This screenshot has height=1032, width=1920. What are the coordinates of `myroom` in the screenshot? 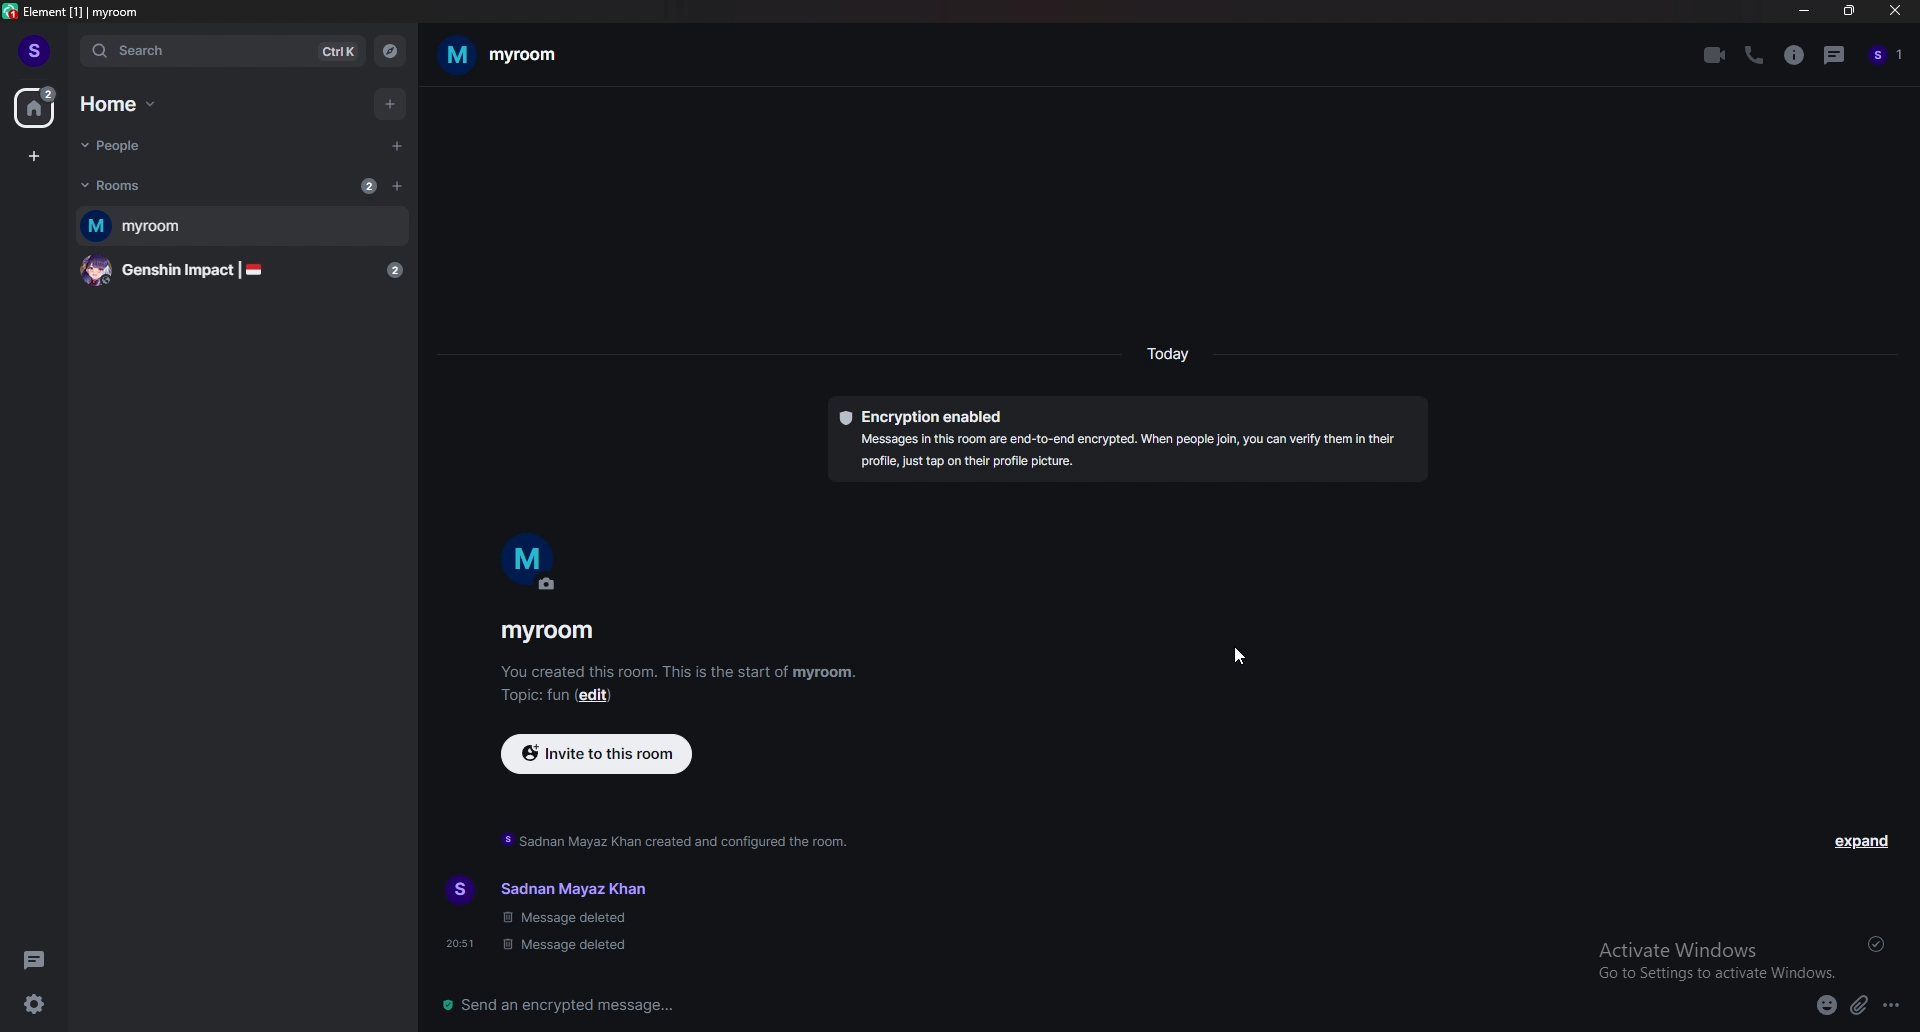 It's located at (242, 227).